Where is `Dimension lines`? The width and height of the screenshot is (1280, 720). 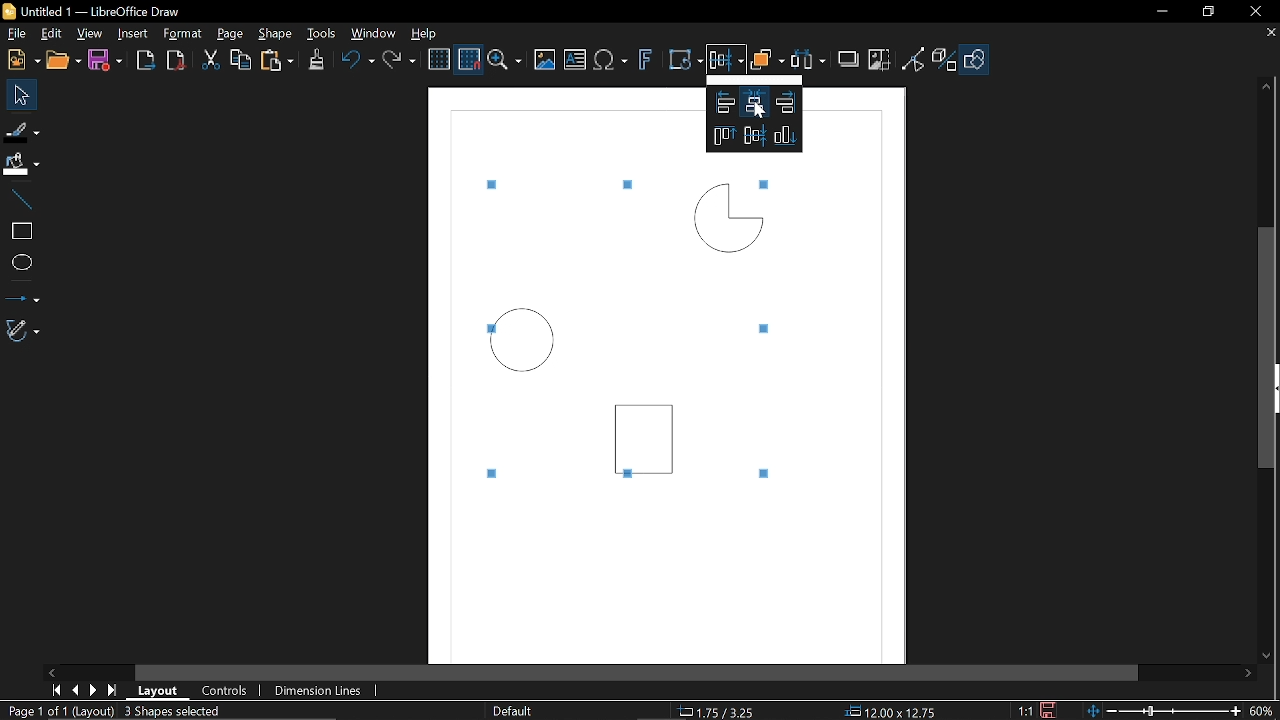 Dimension lines is located at coordinates (314, 691).